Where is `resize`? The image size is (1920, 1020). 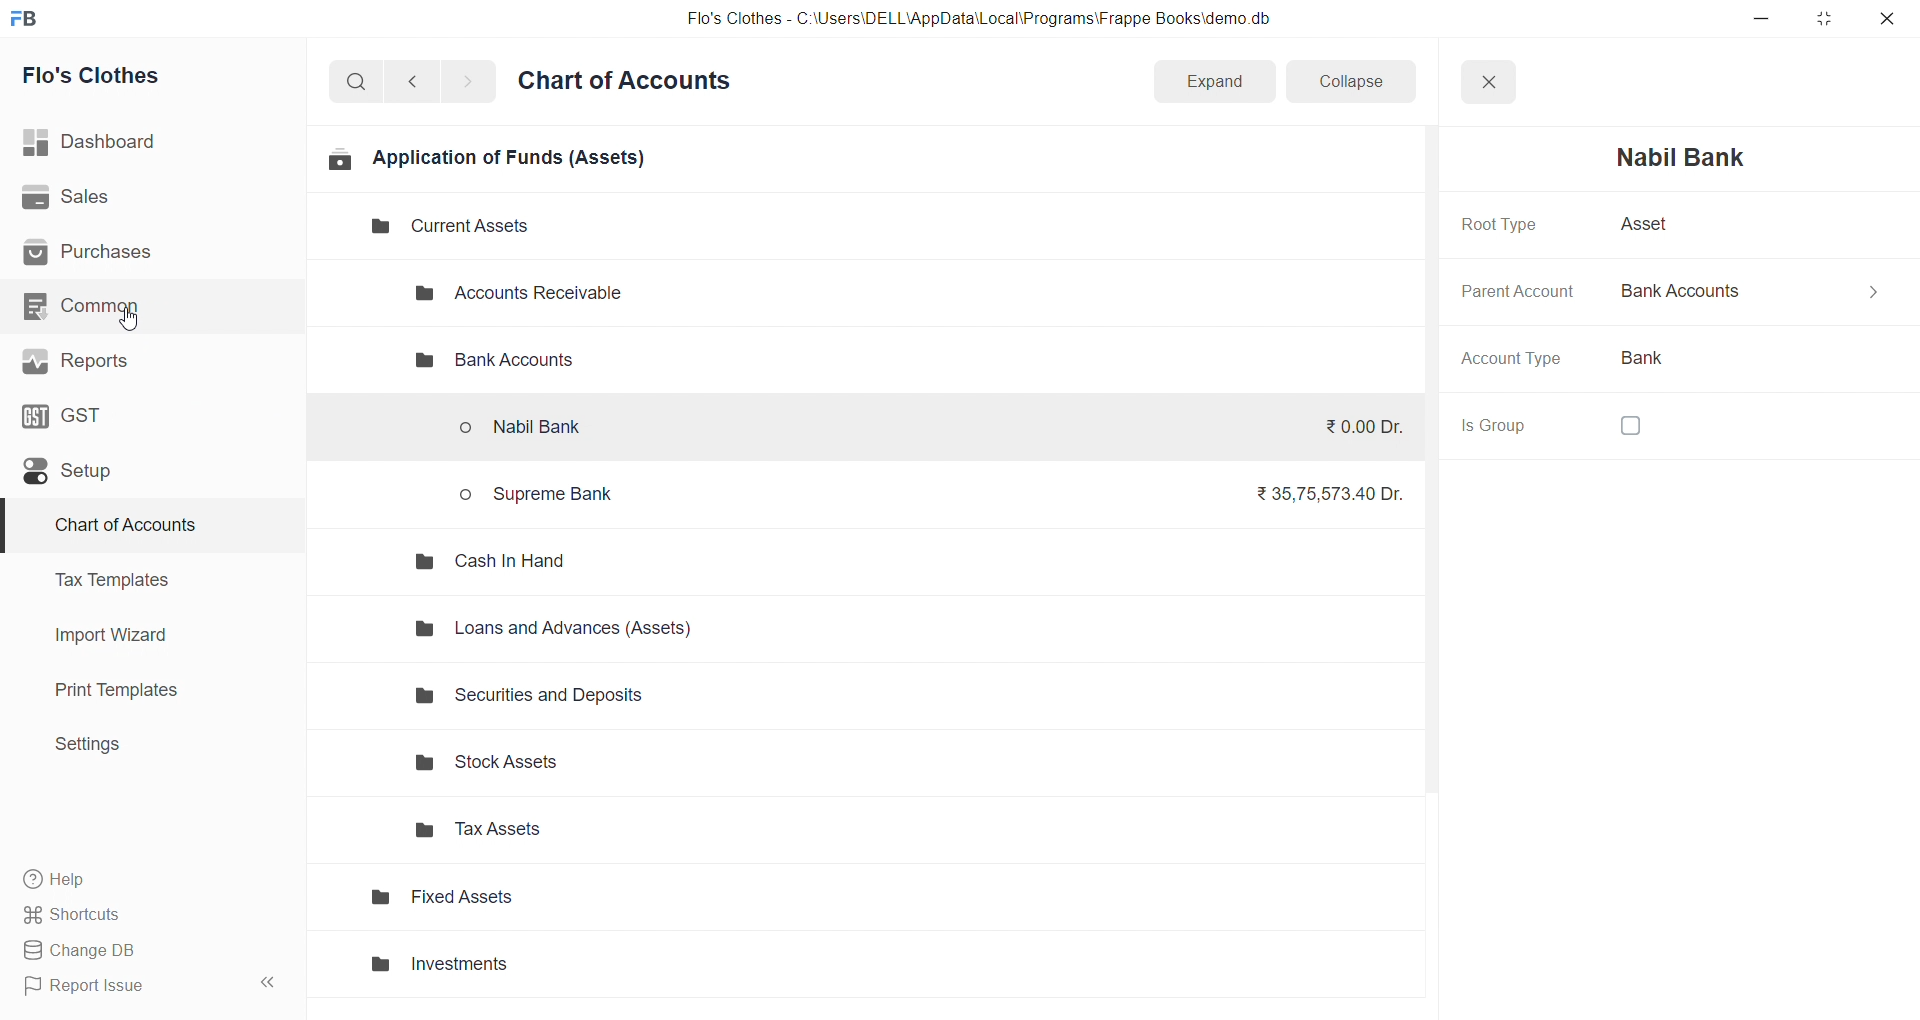 resize is located at coordinates (1823, 18).